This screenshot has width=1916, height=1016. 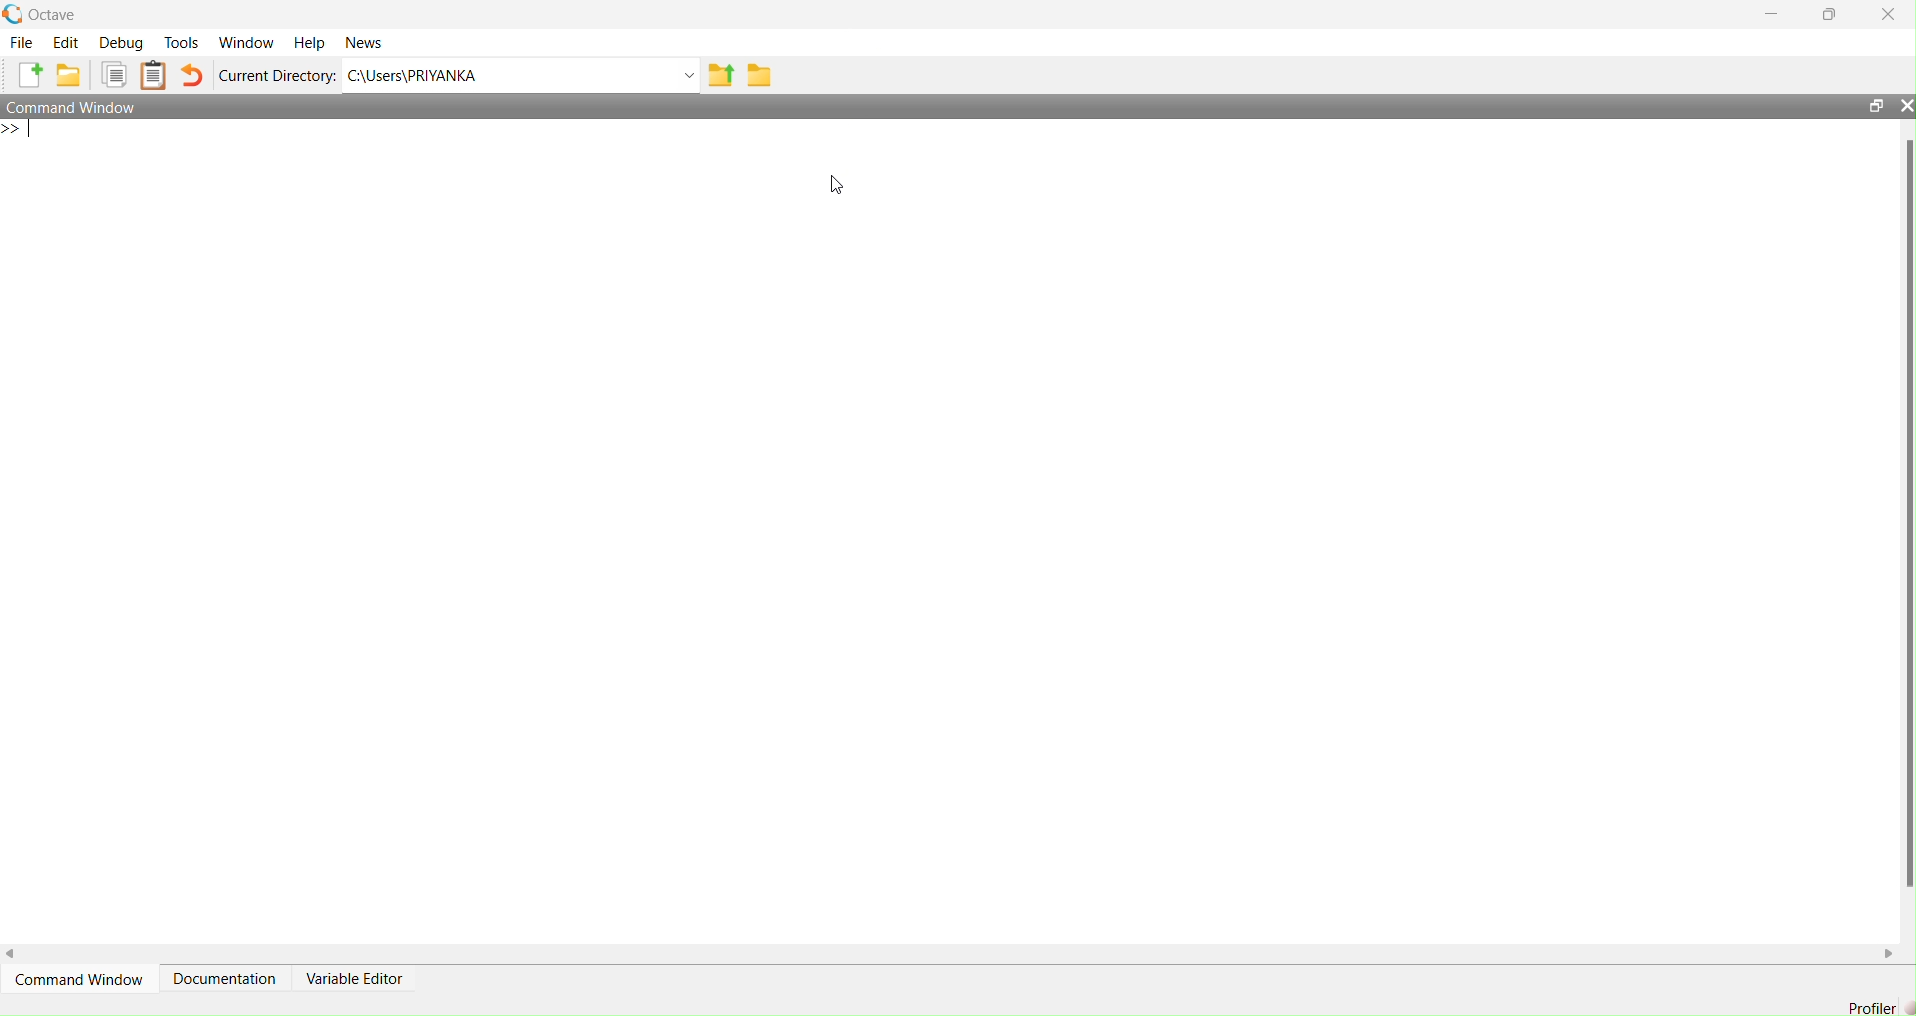 What do you see at coordinates (364, 972) in the screenshot?
I see `Variable Editor` at bounding box center [364, 972].